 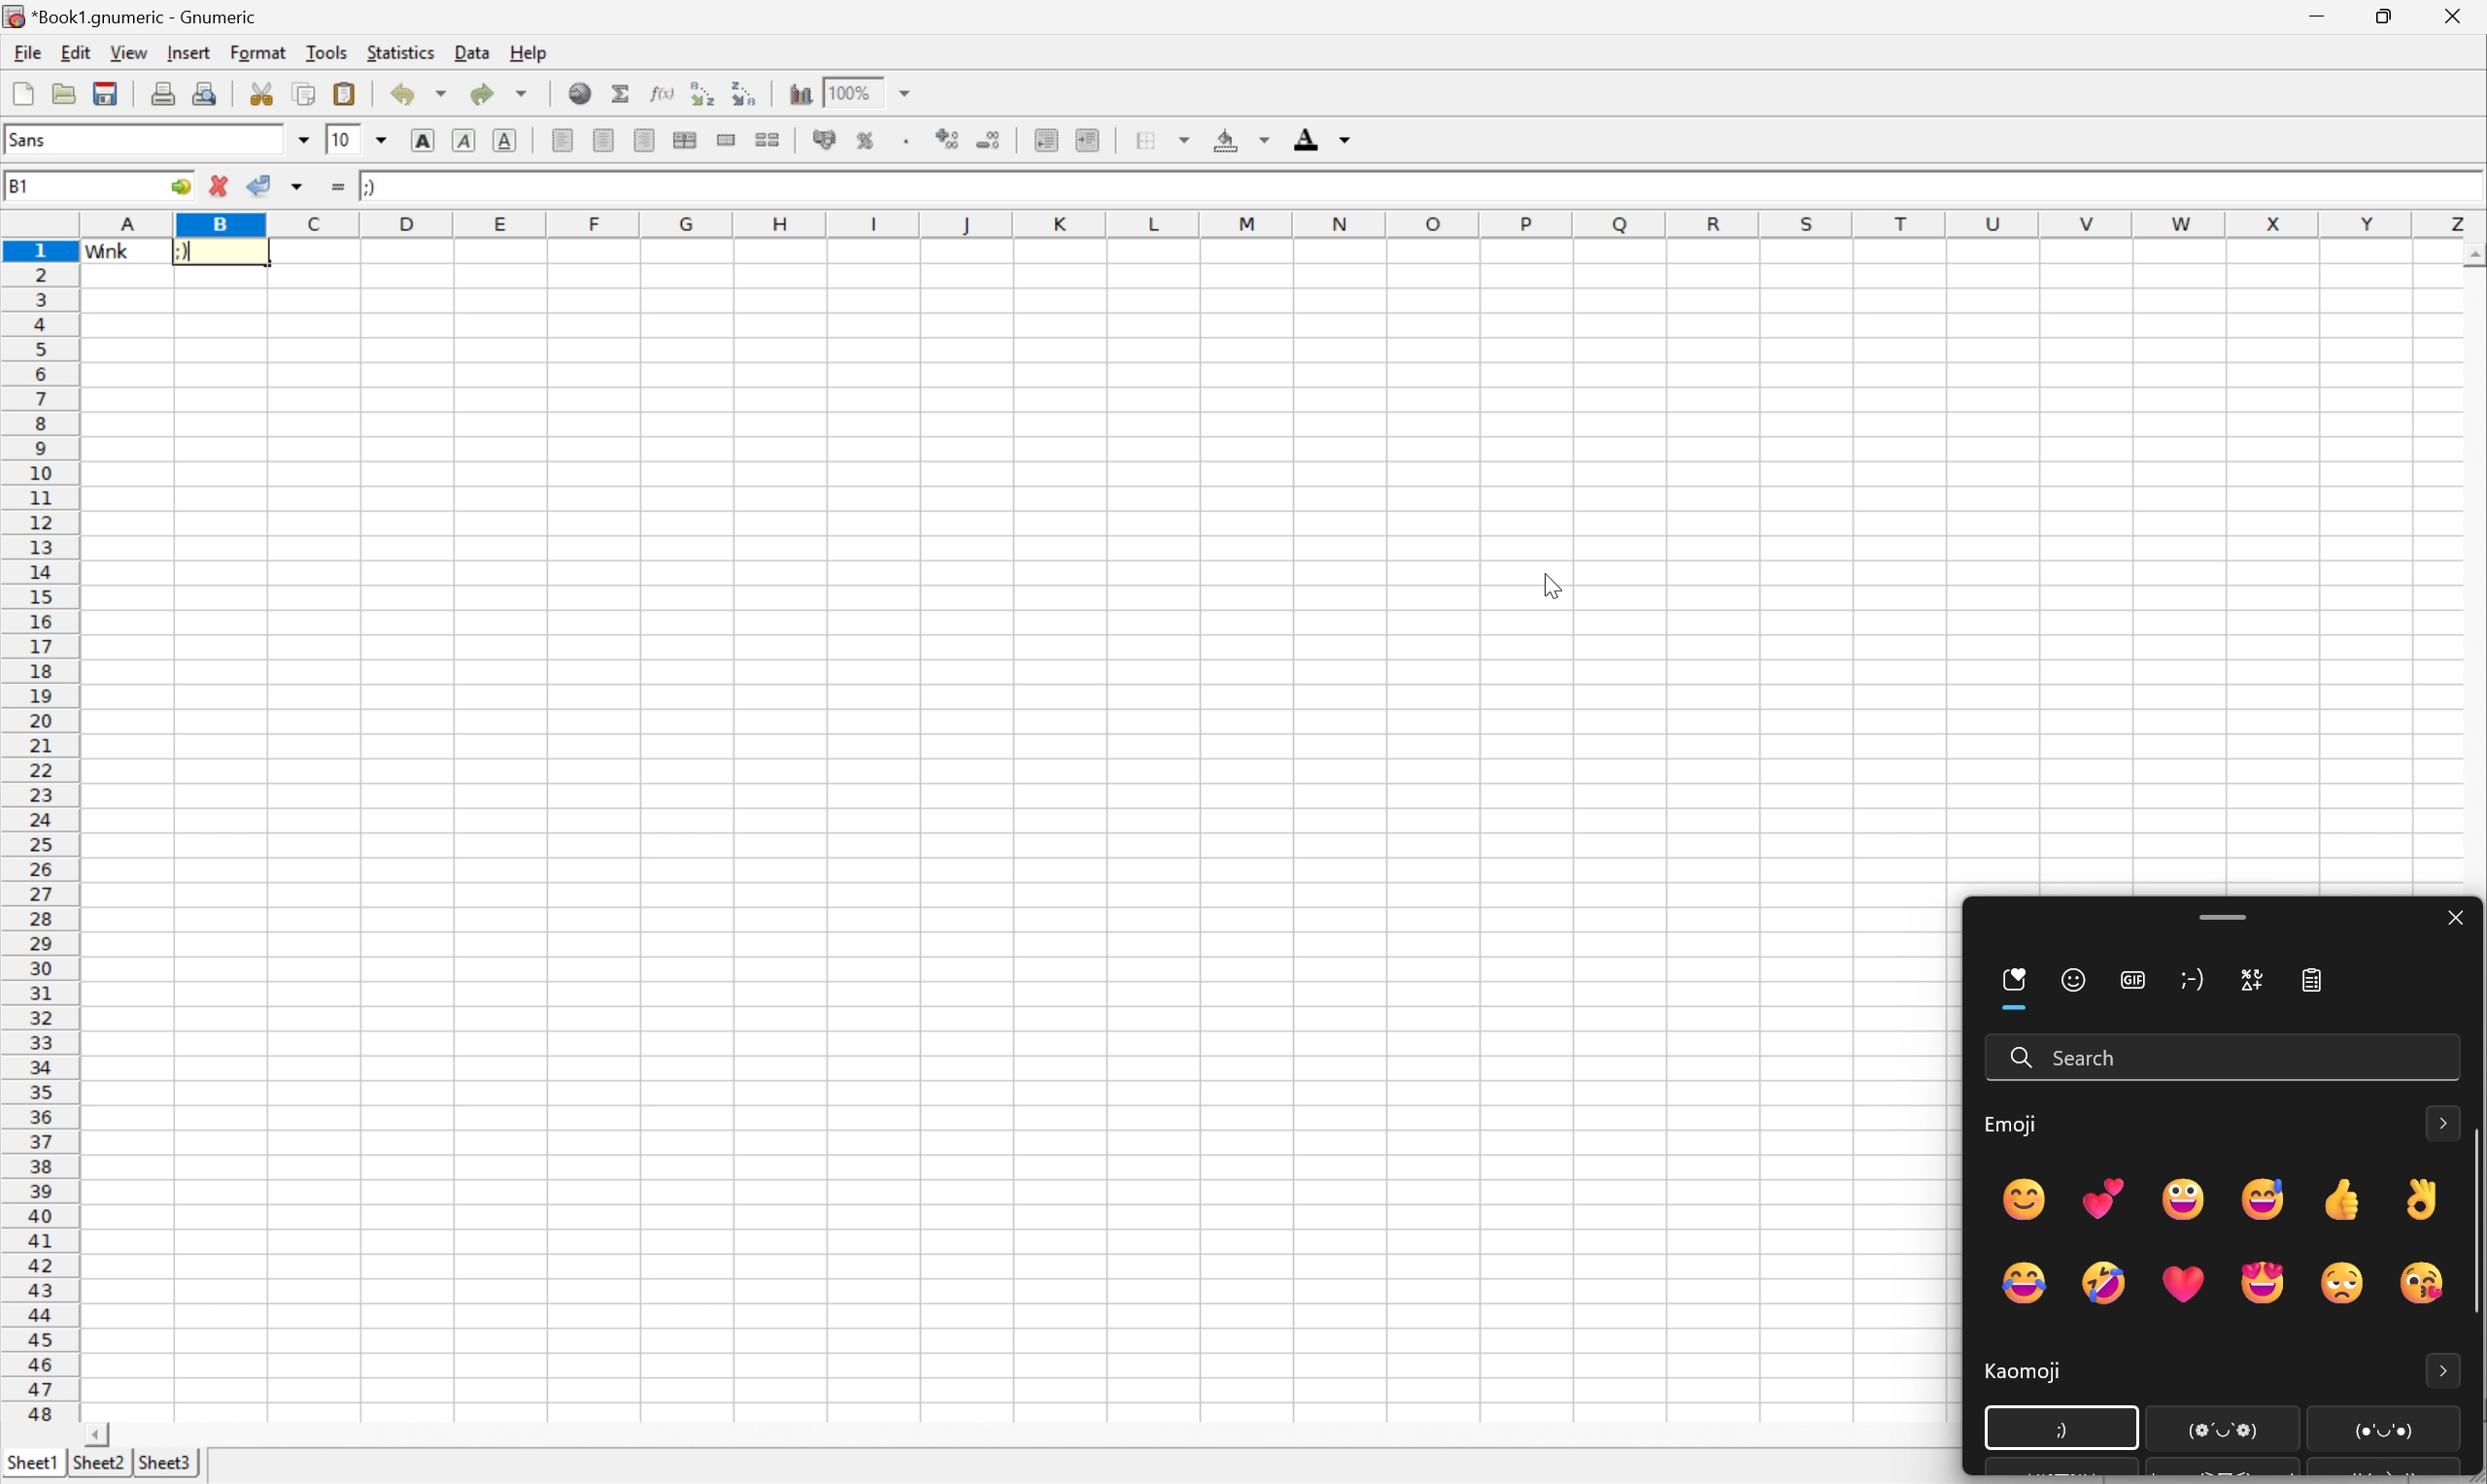 What do you see at coordinates (337, 188) in the screenshot?
I see `enter formula` at bounding box center [337, 188].